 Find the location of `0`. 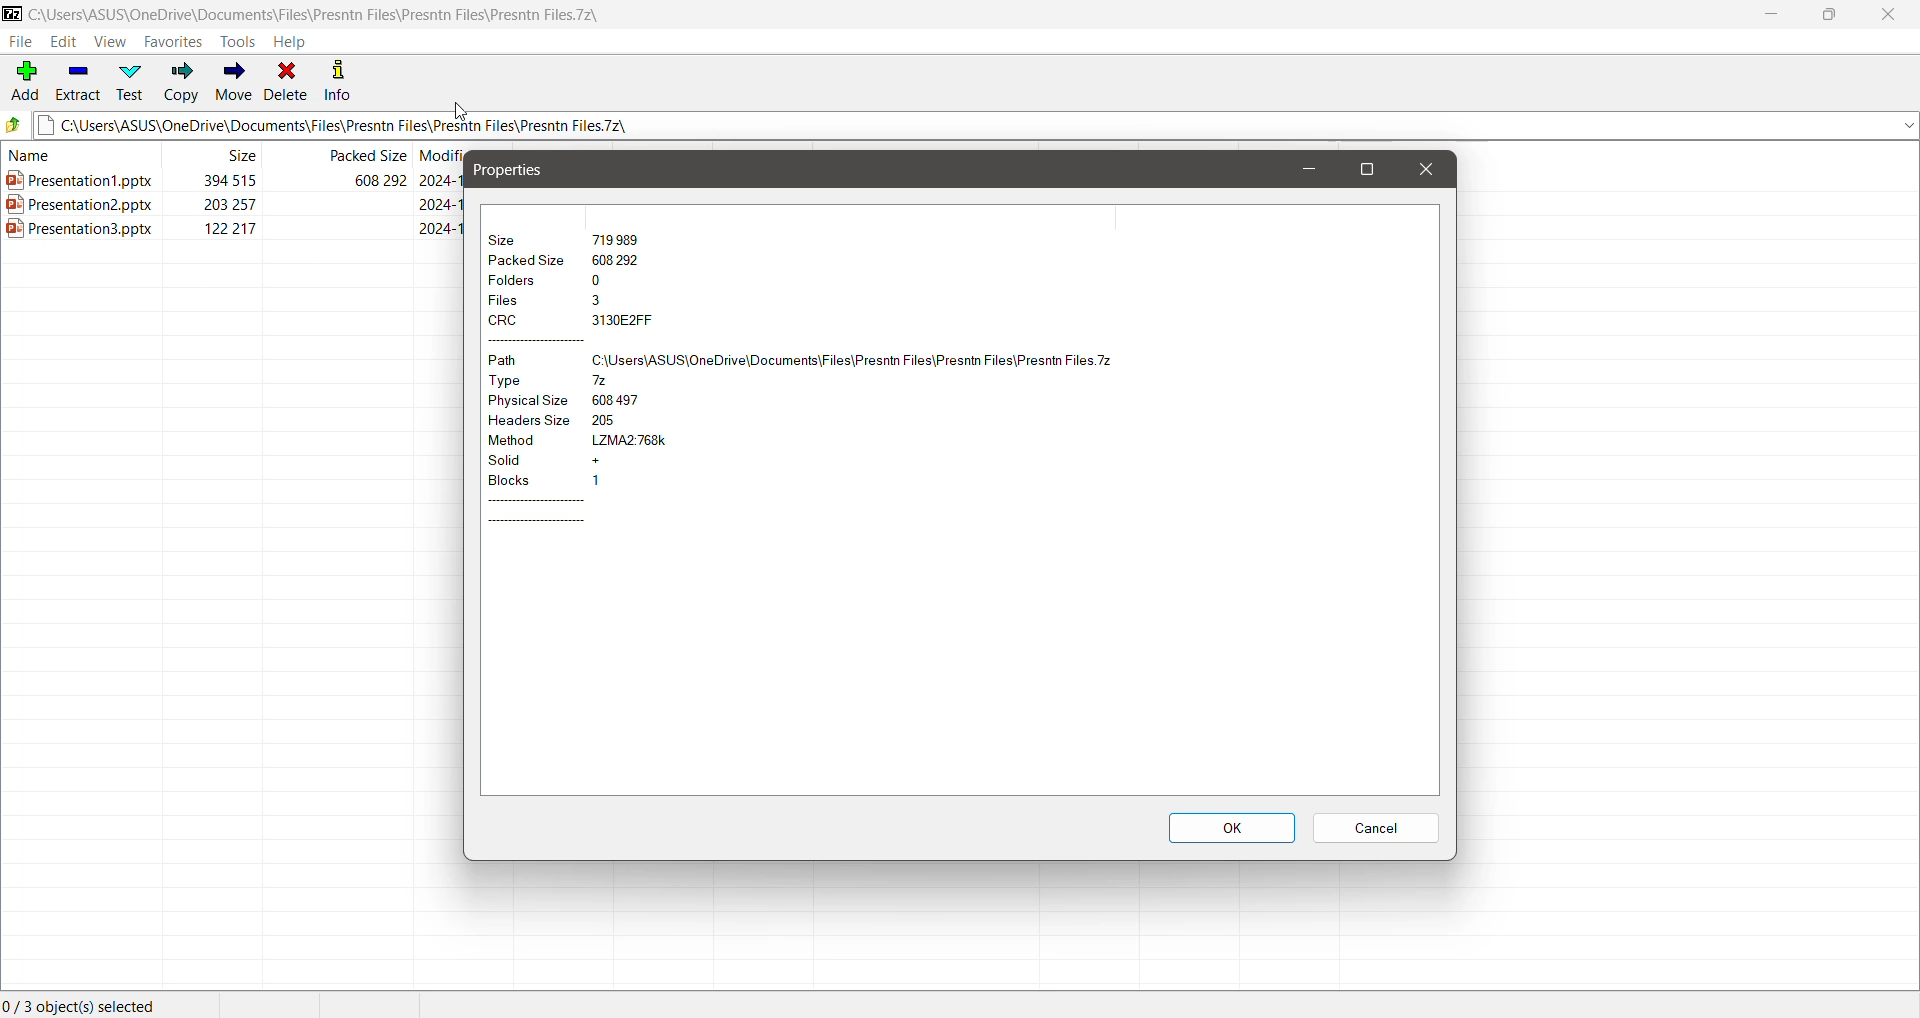

0 is located at coordinates (603, 278).